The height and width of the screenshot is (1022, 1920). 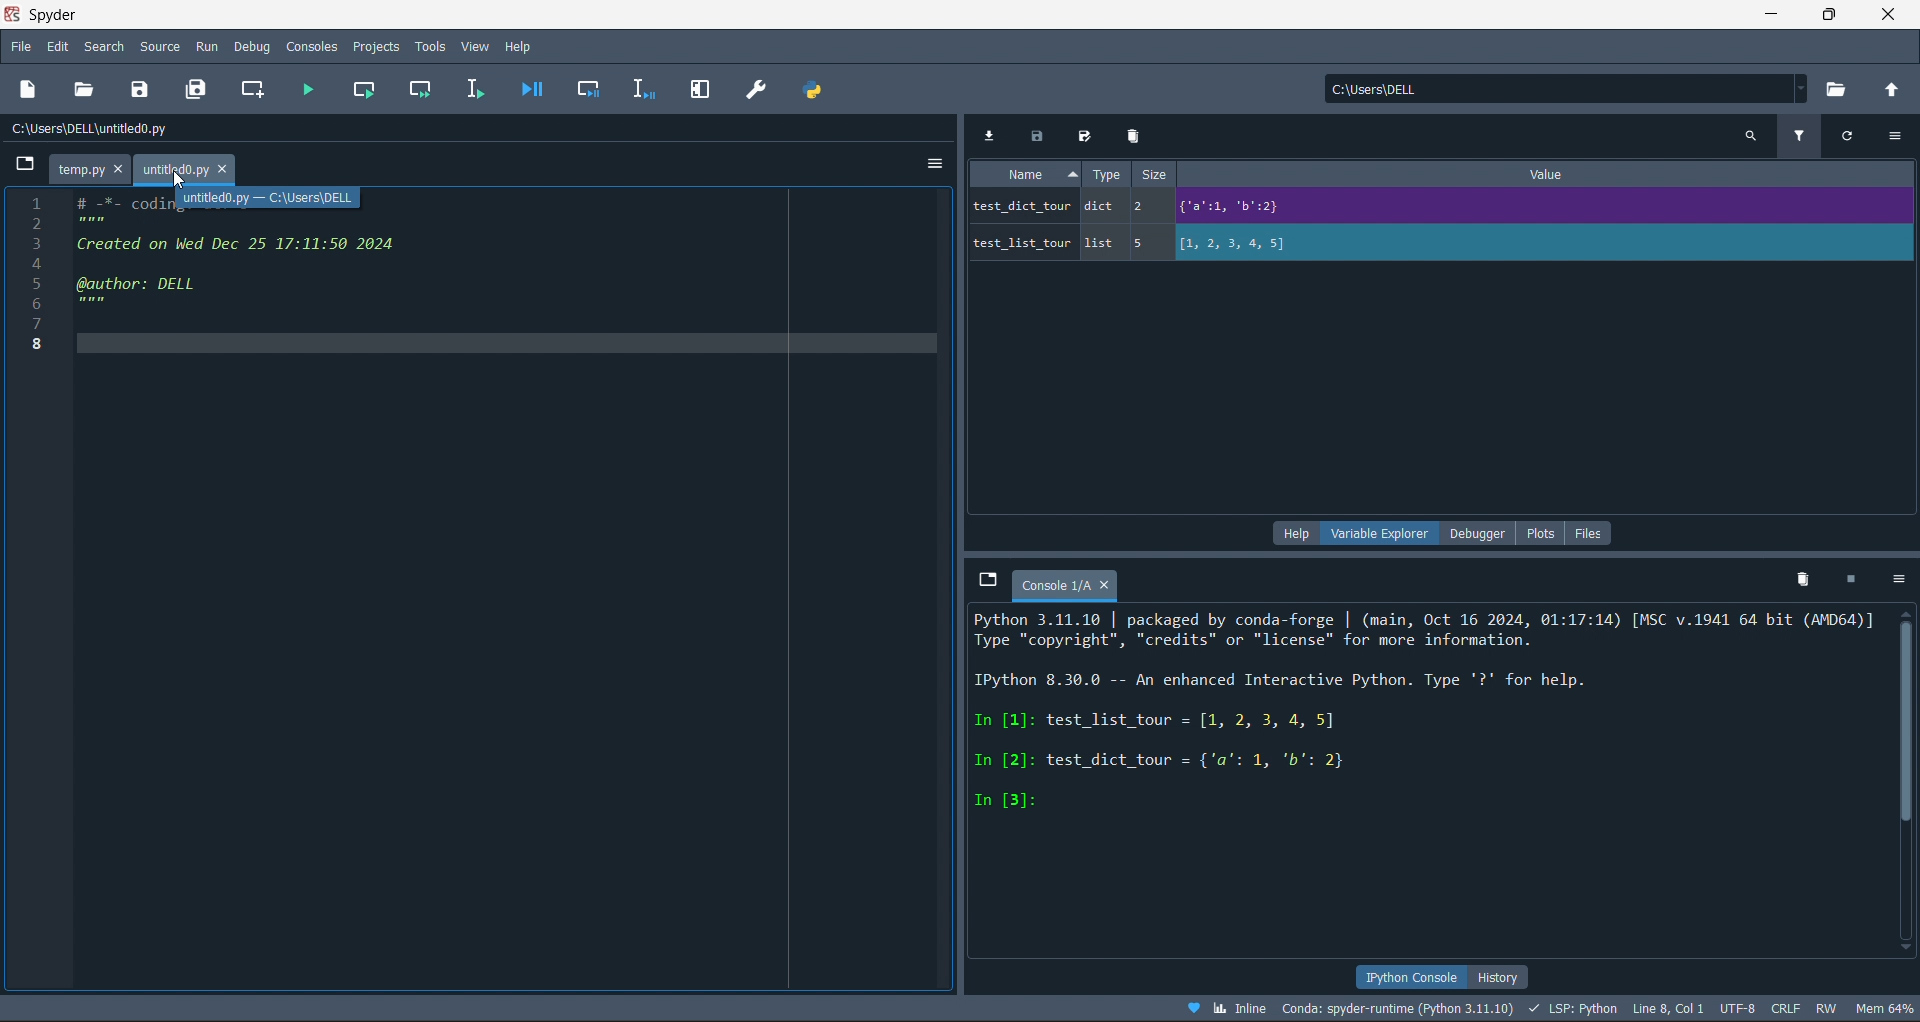 What do you see at coordinates (1890, 88) in the screenshot?
I see `open directory` at bounding box center [1890, 88].